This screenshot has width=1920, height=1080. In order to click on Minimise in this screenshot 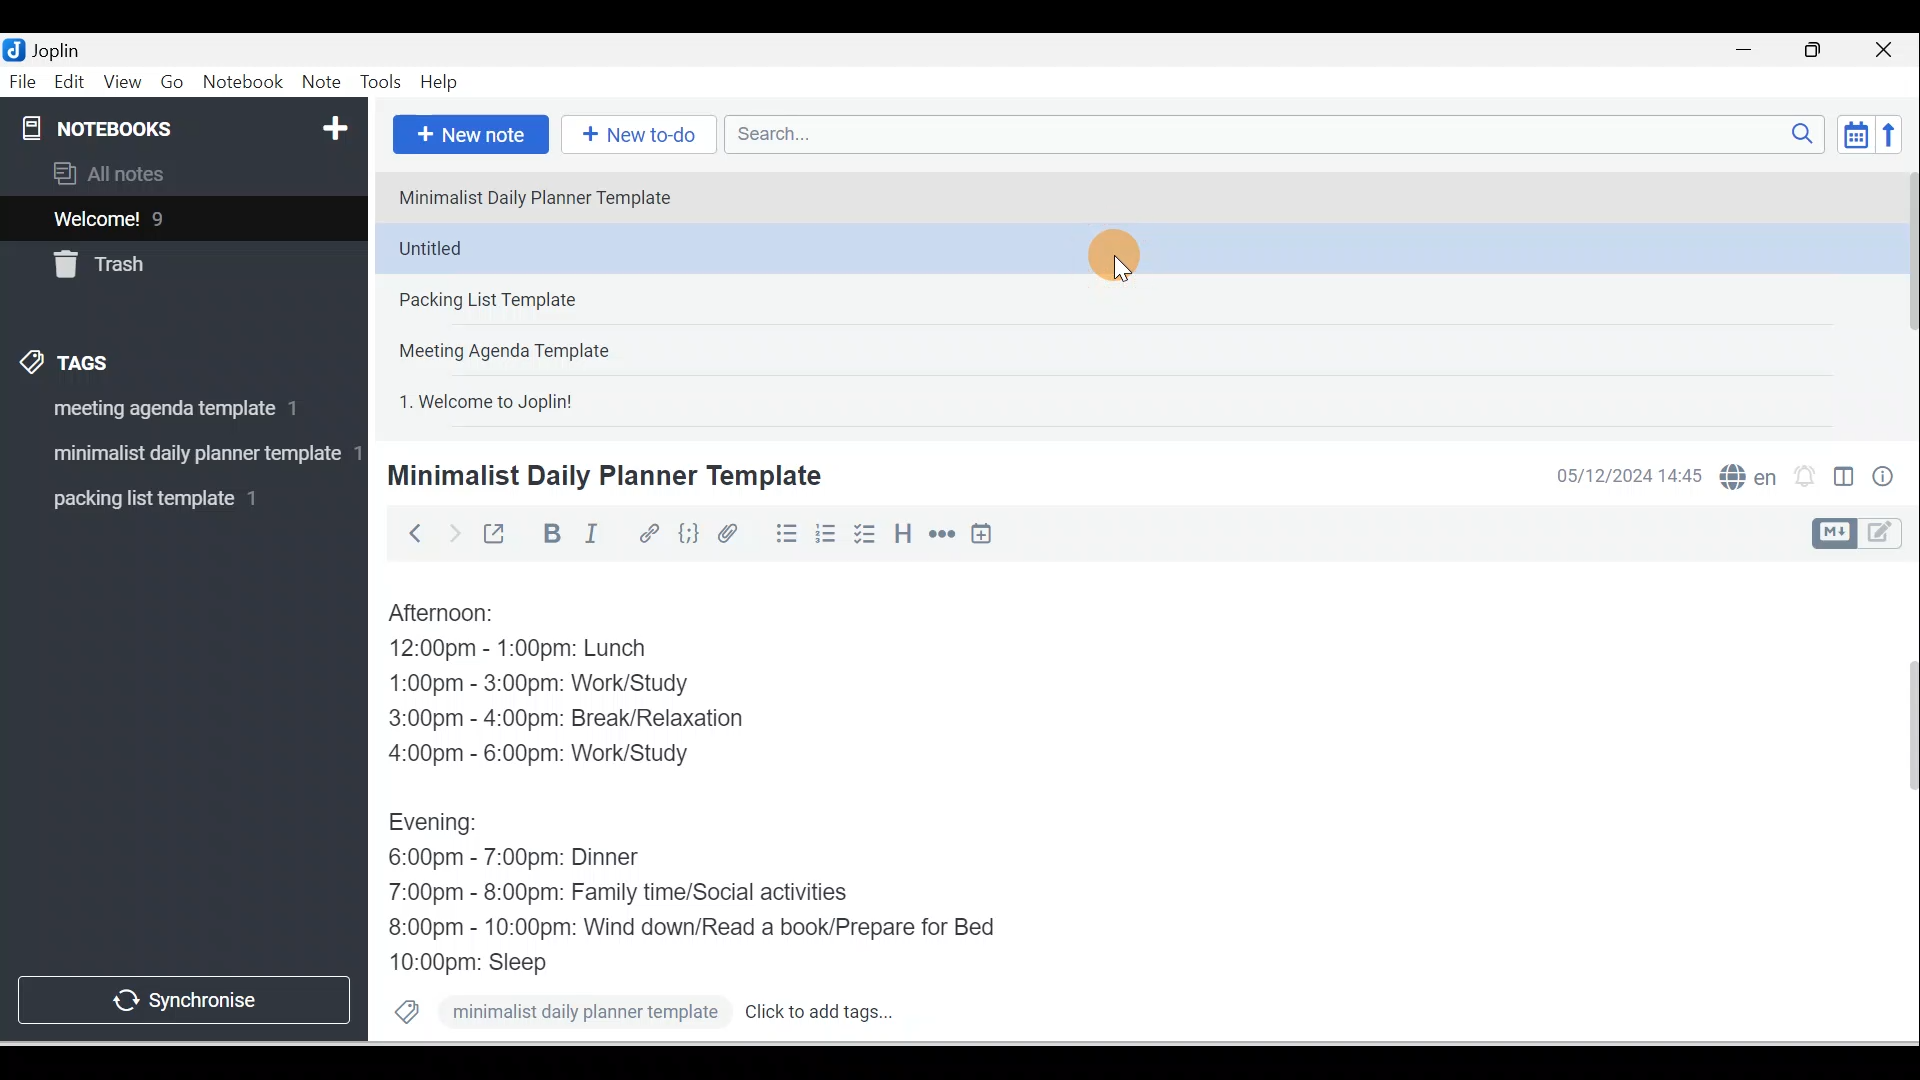, I will do `click(1750, 52)`.